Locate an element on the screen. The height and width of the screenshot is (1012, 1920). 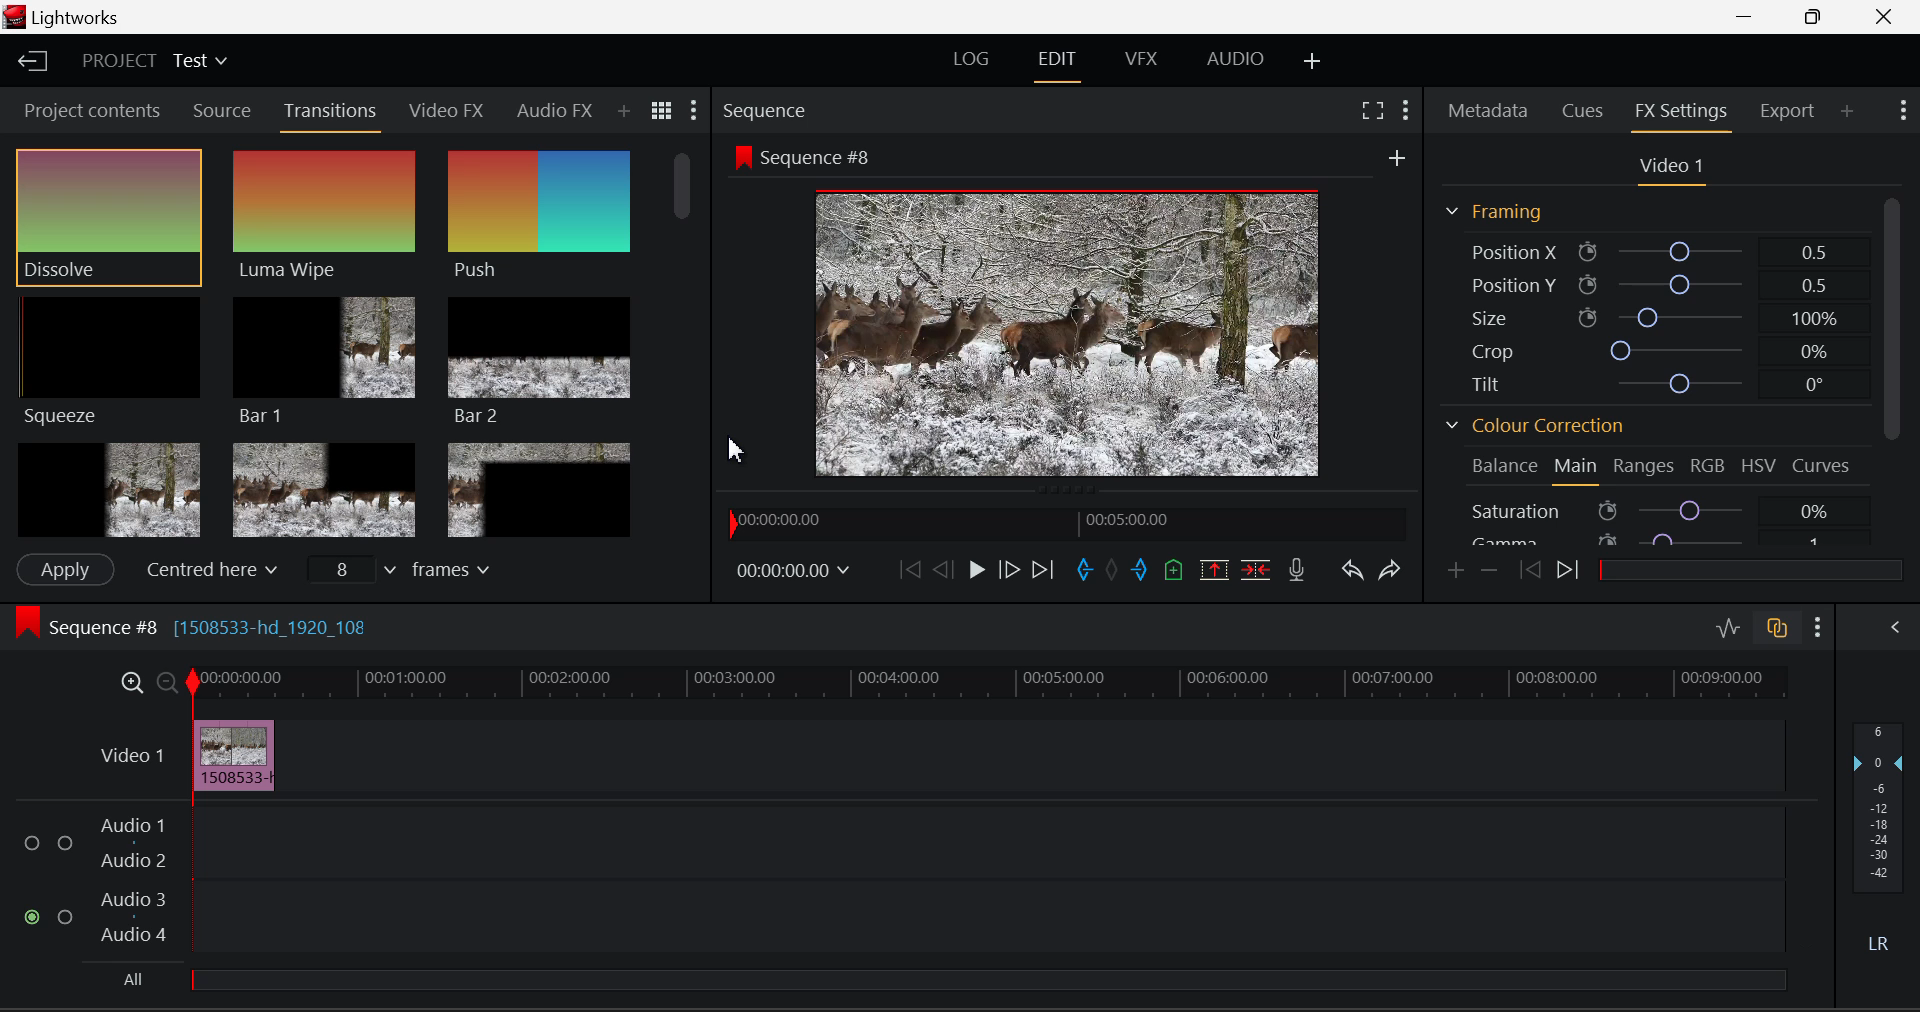
Box 3 is located at coordinates (538, 490).